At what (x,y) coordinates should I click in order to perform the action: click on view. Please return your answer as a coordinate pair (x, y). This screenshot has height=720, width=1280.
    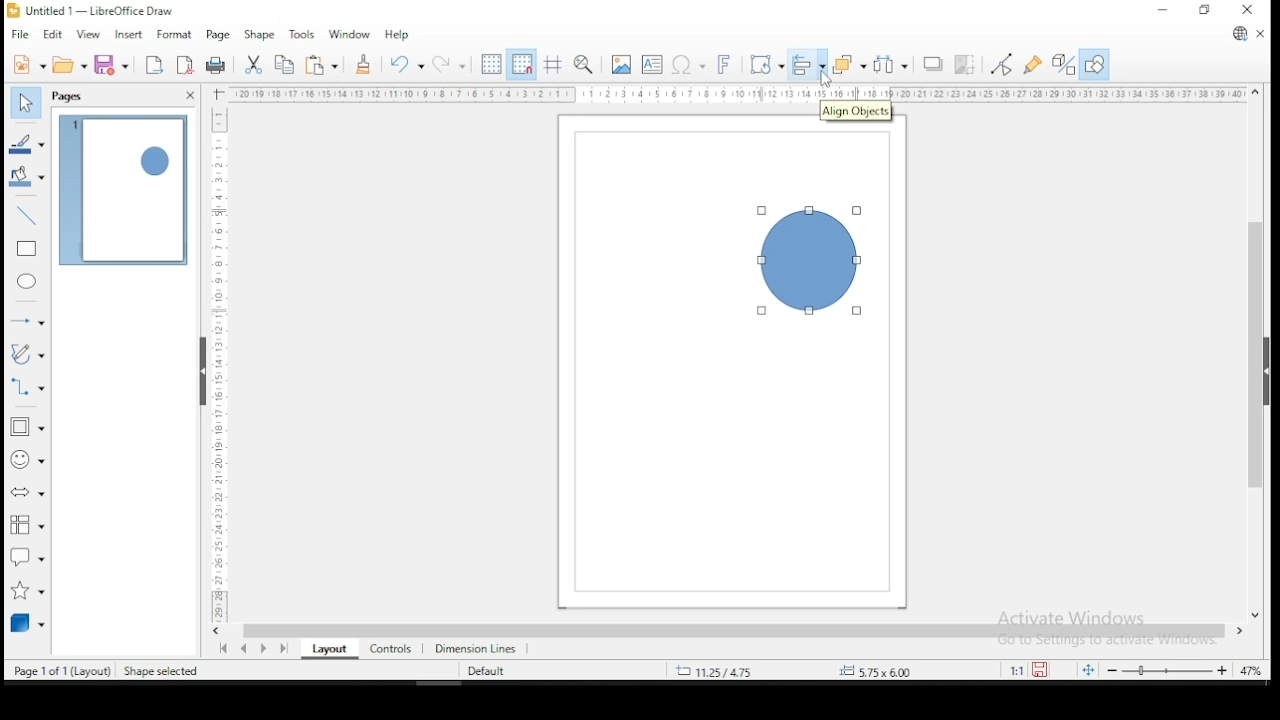
    Looking at the image, I should click on (88, 35).